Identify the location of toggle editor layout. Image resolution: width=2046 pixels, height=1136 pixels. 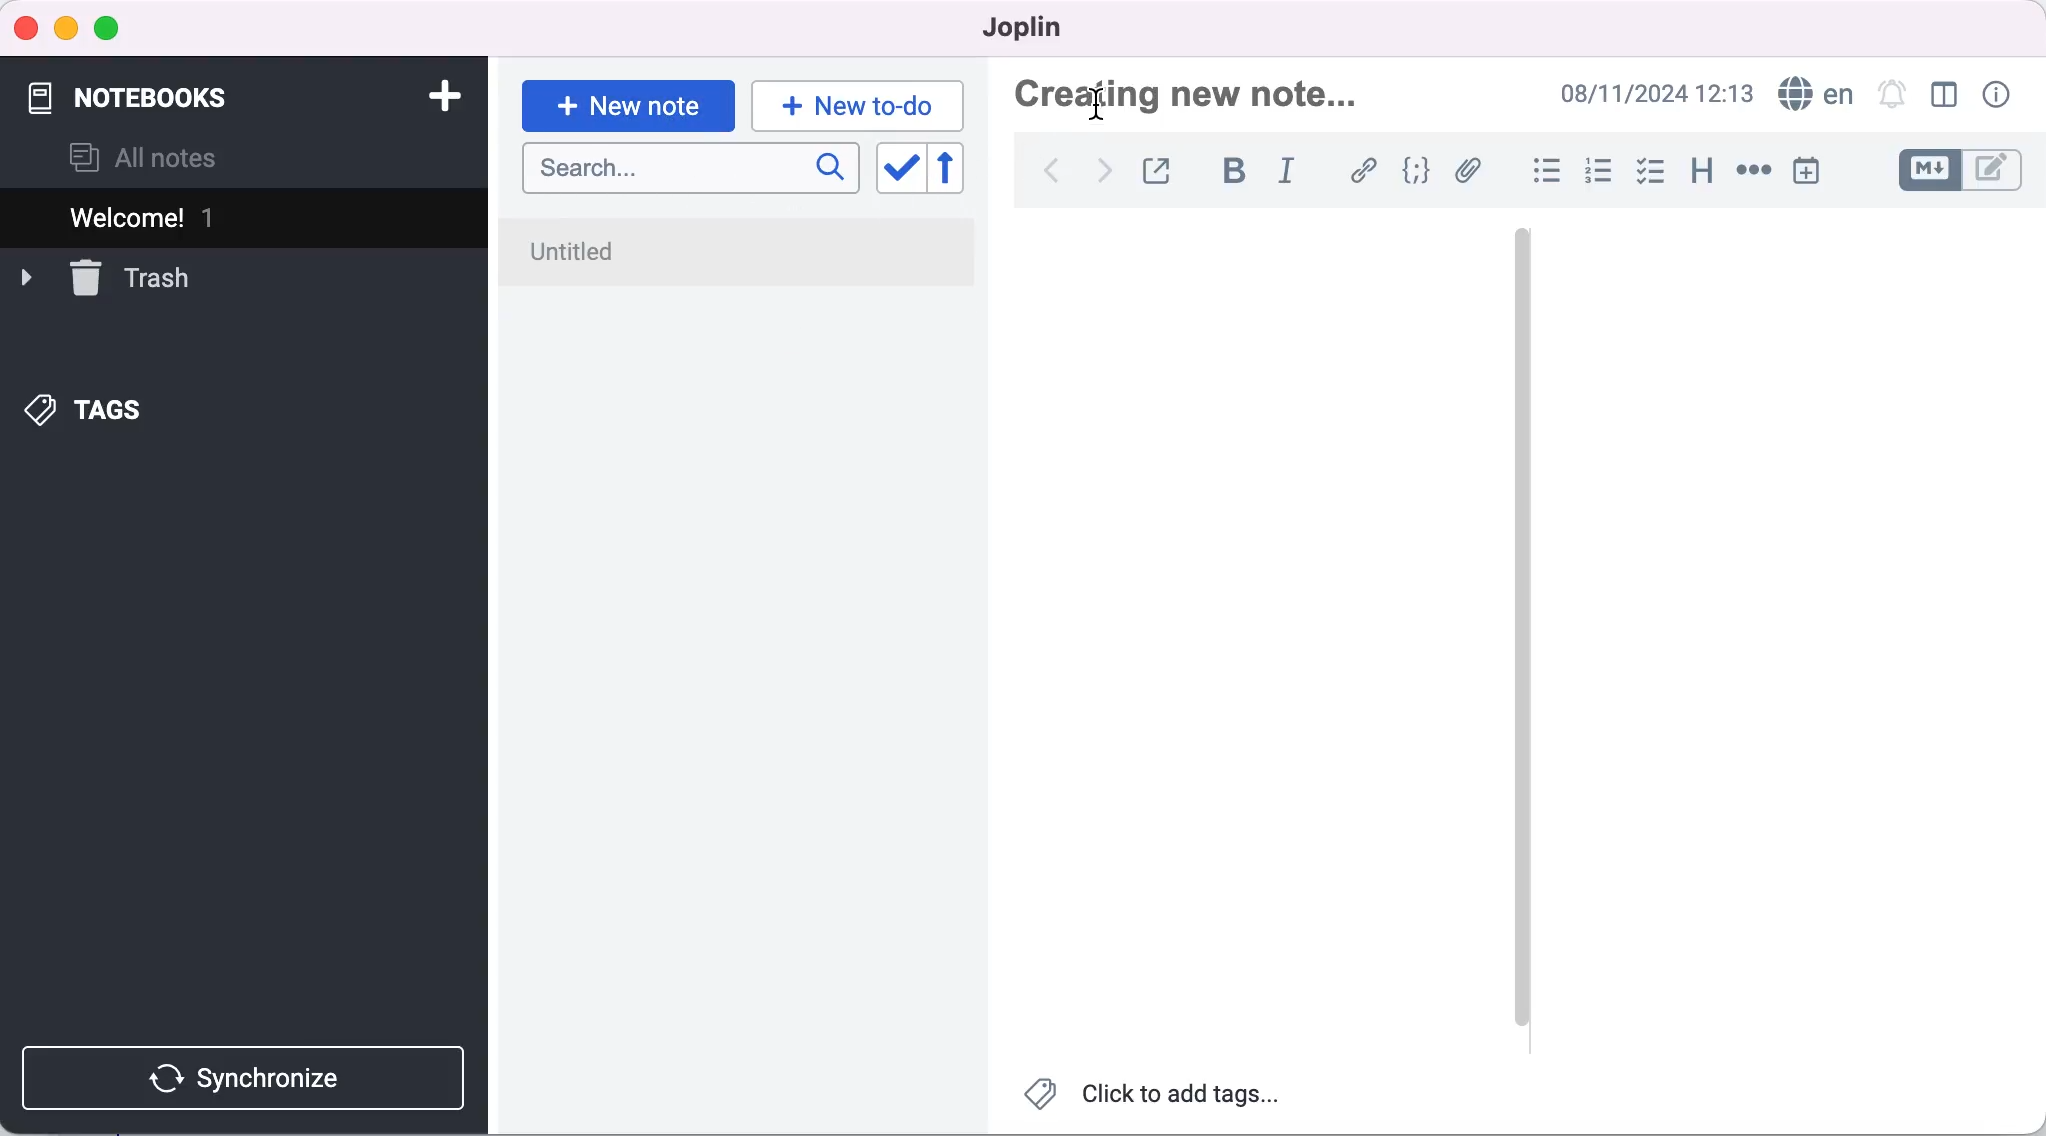
(1946, 95).